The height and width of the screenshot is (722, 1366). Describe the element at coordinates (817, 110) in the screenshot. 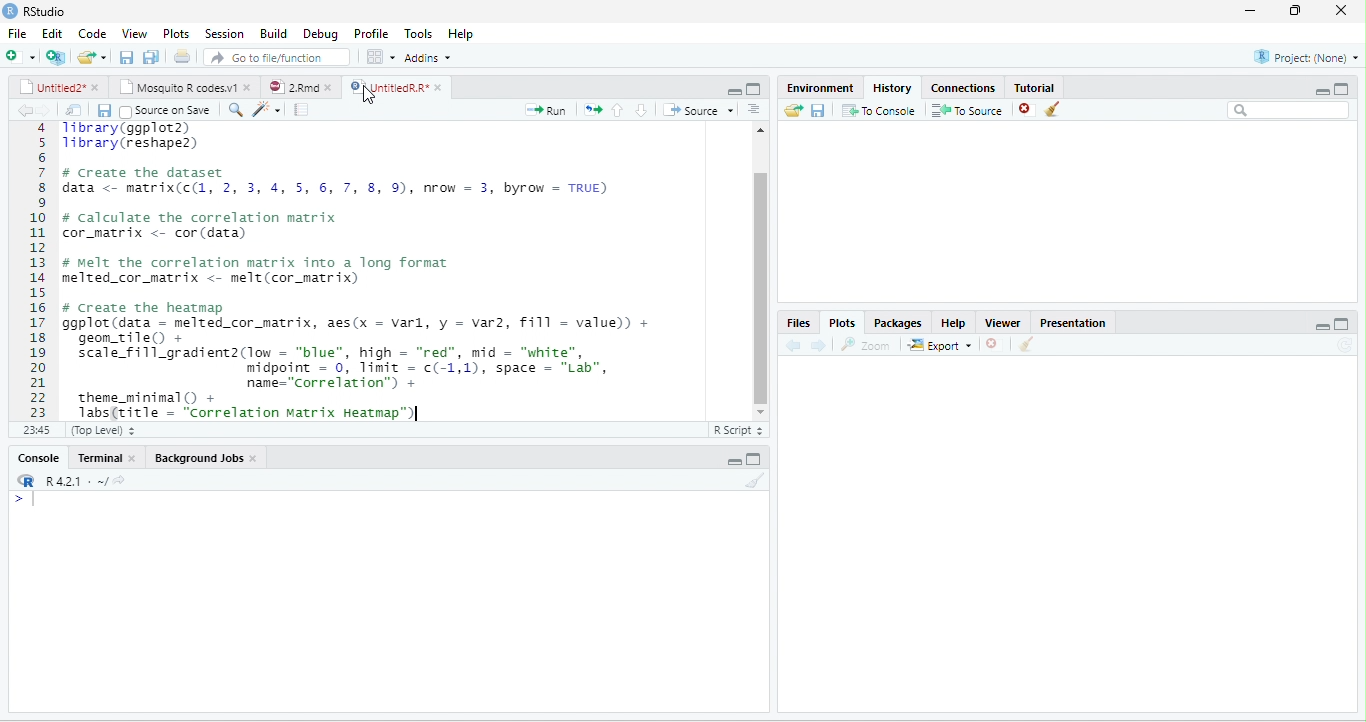

I see `save` at that location.